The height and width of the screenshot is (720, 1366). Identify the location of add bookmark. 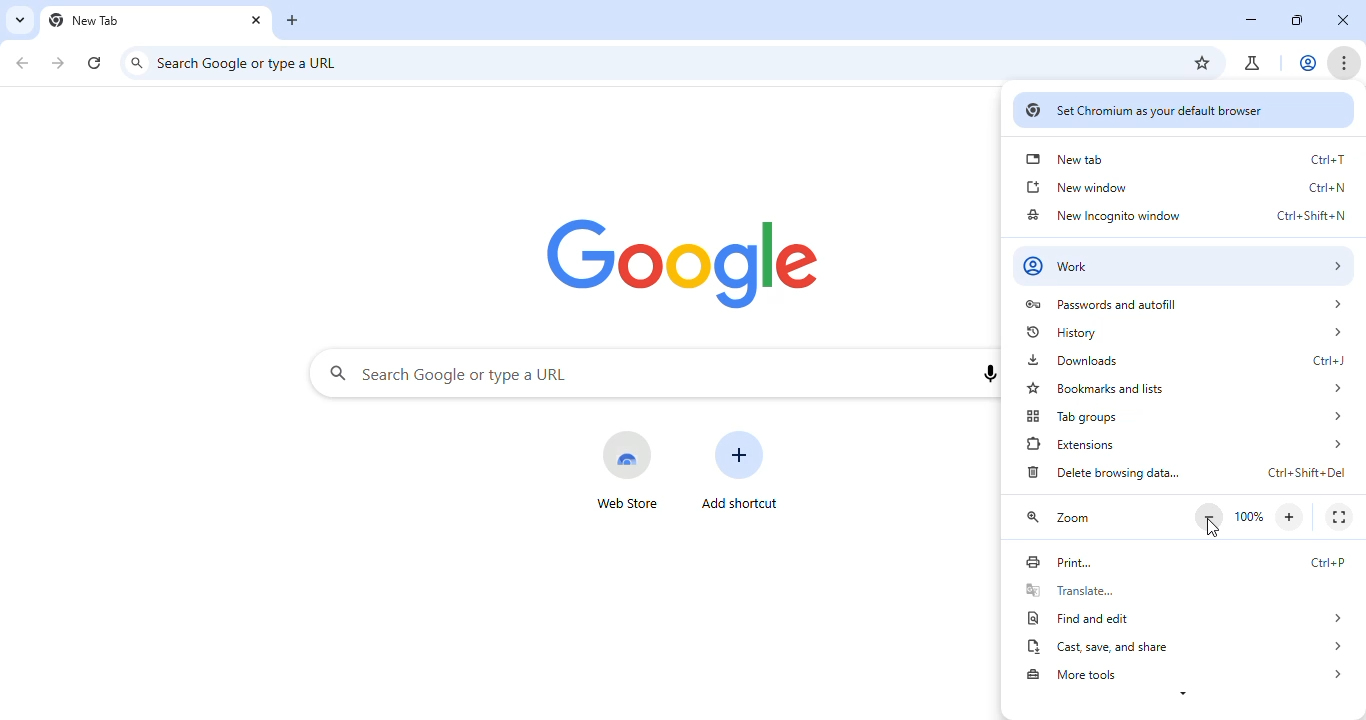
(1204, 64).